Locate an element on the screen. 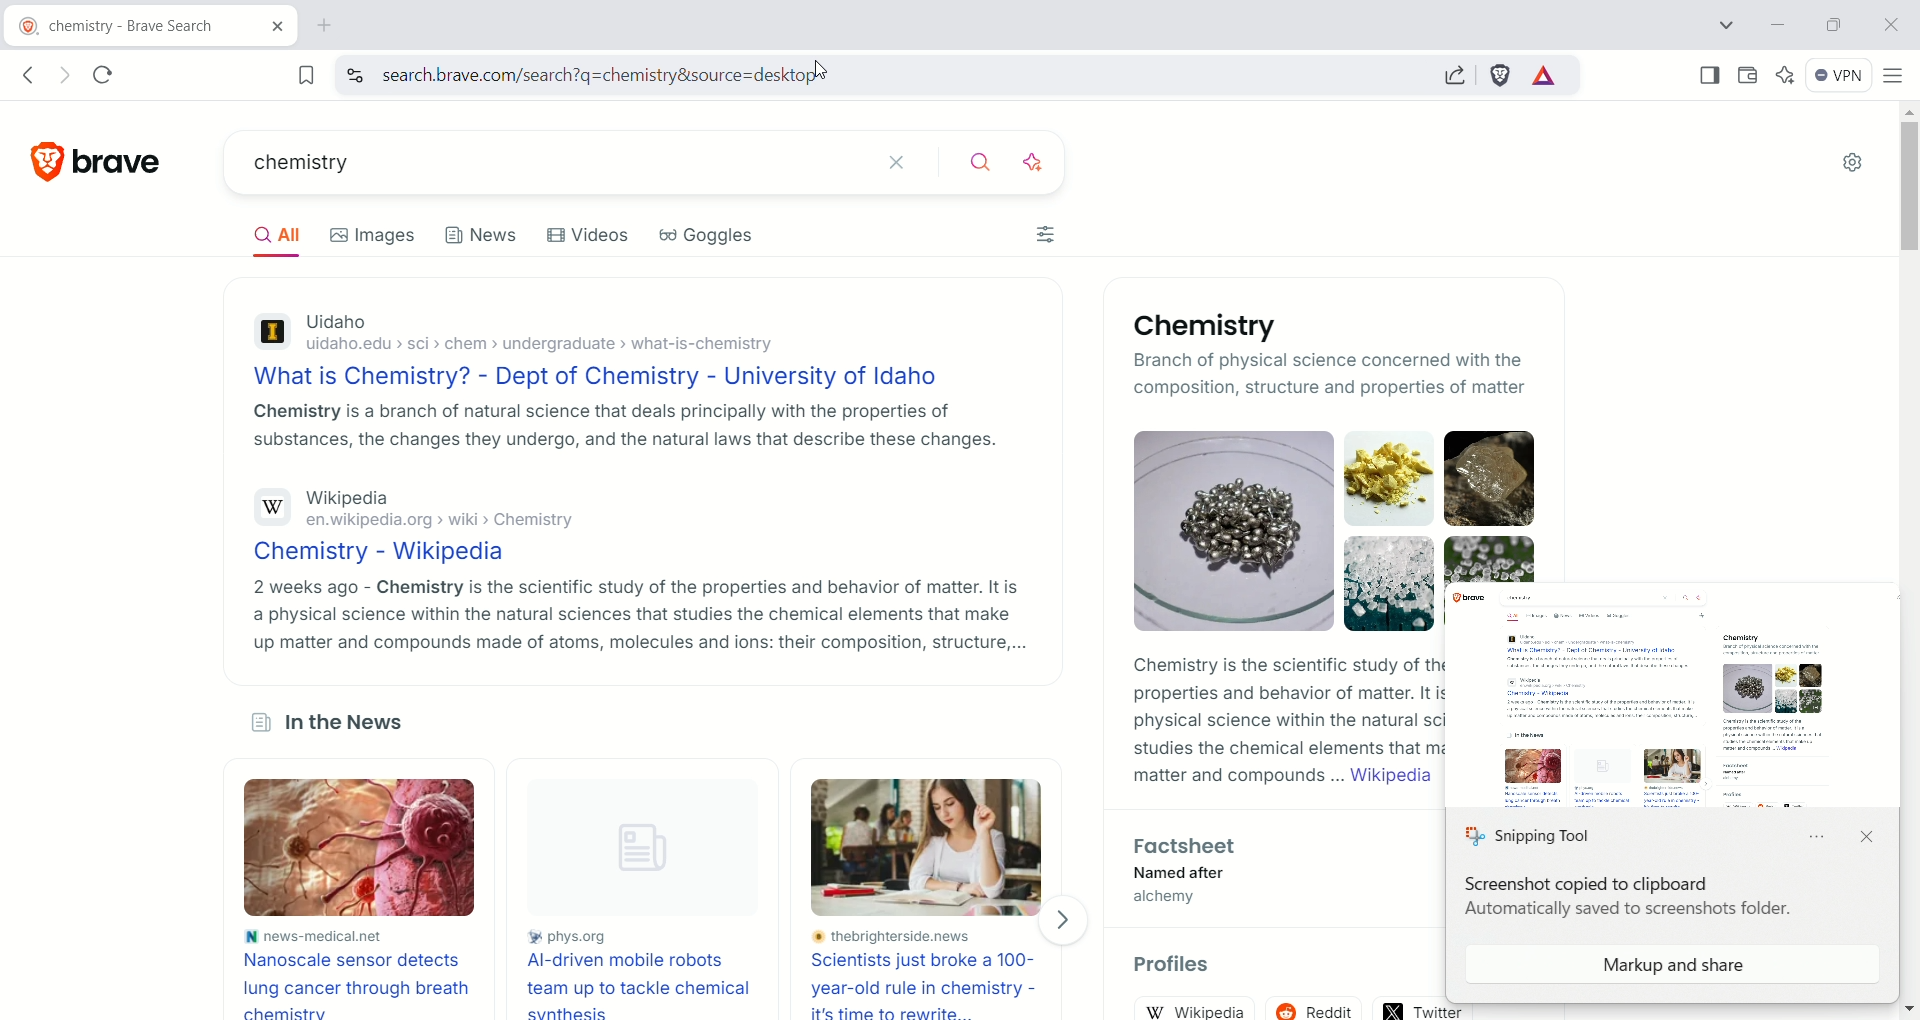 The height and width of the screenshot is (1020, 1920). brave rewards is located at coordinates (1545, 77).